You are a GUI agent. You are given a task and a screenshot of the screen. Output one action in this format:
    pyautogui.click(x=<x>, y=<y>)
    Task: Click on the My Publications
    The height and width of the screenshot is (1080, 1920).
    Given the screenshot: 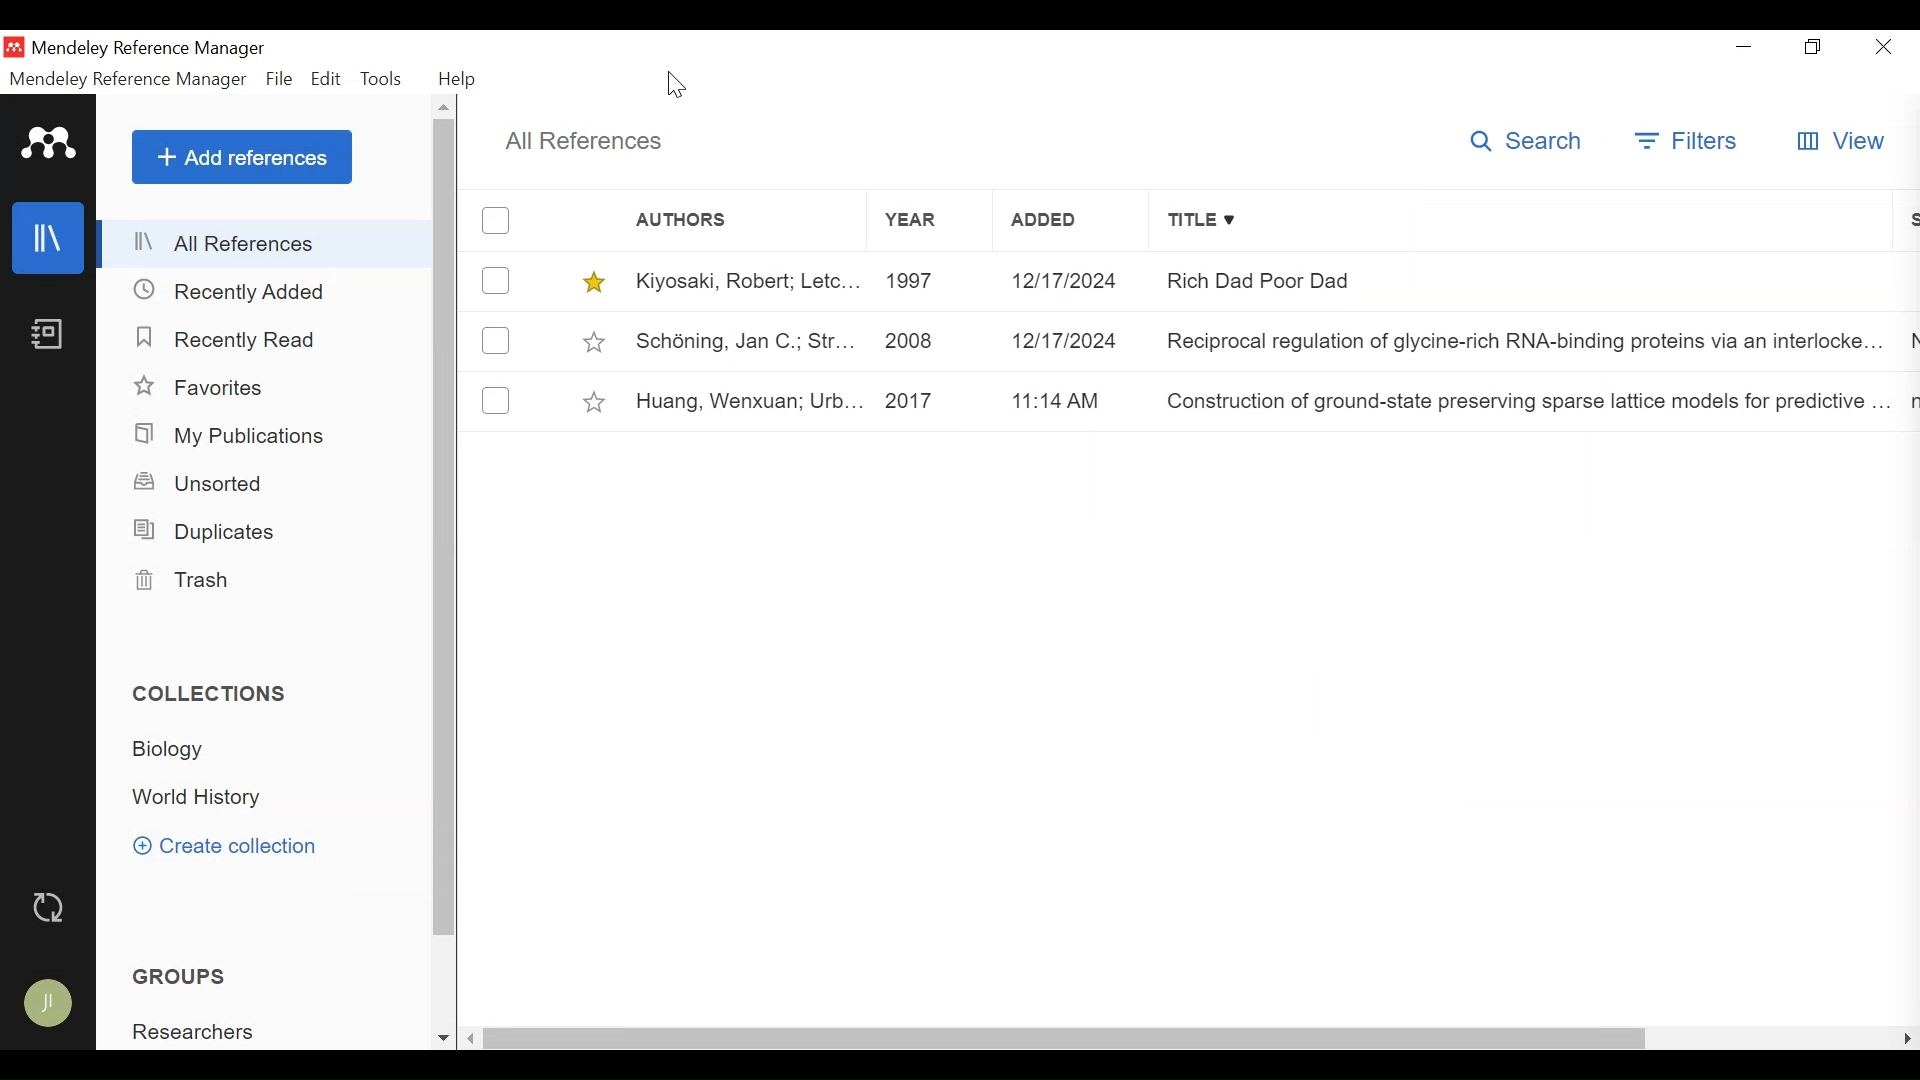 What is the action you would take?
    pyautogui.click(x=229, y=434)
    